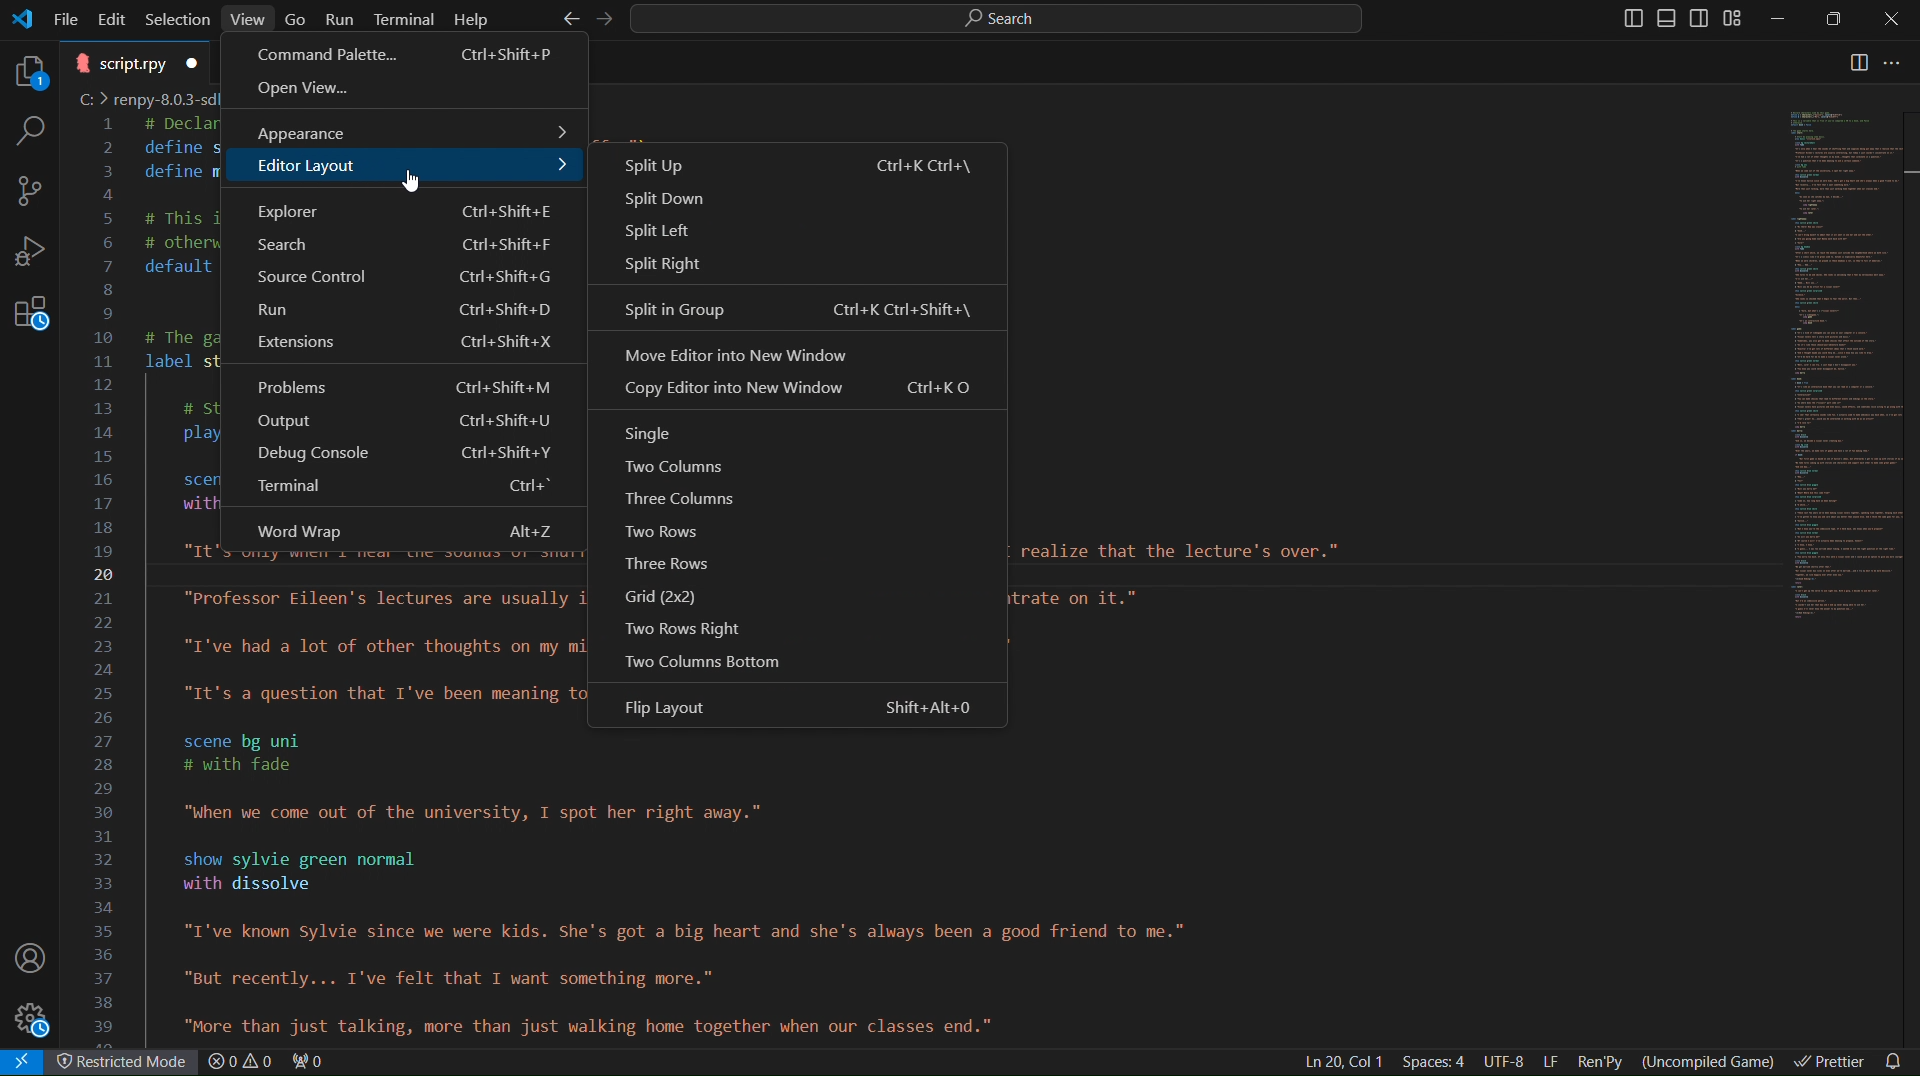  Describe the element at coordinates (704, 658) in the screenshot. I see `Two Column Bottom` at that location.